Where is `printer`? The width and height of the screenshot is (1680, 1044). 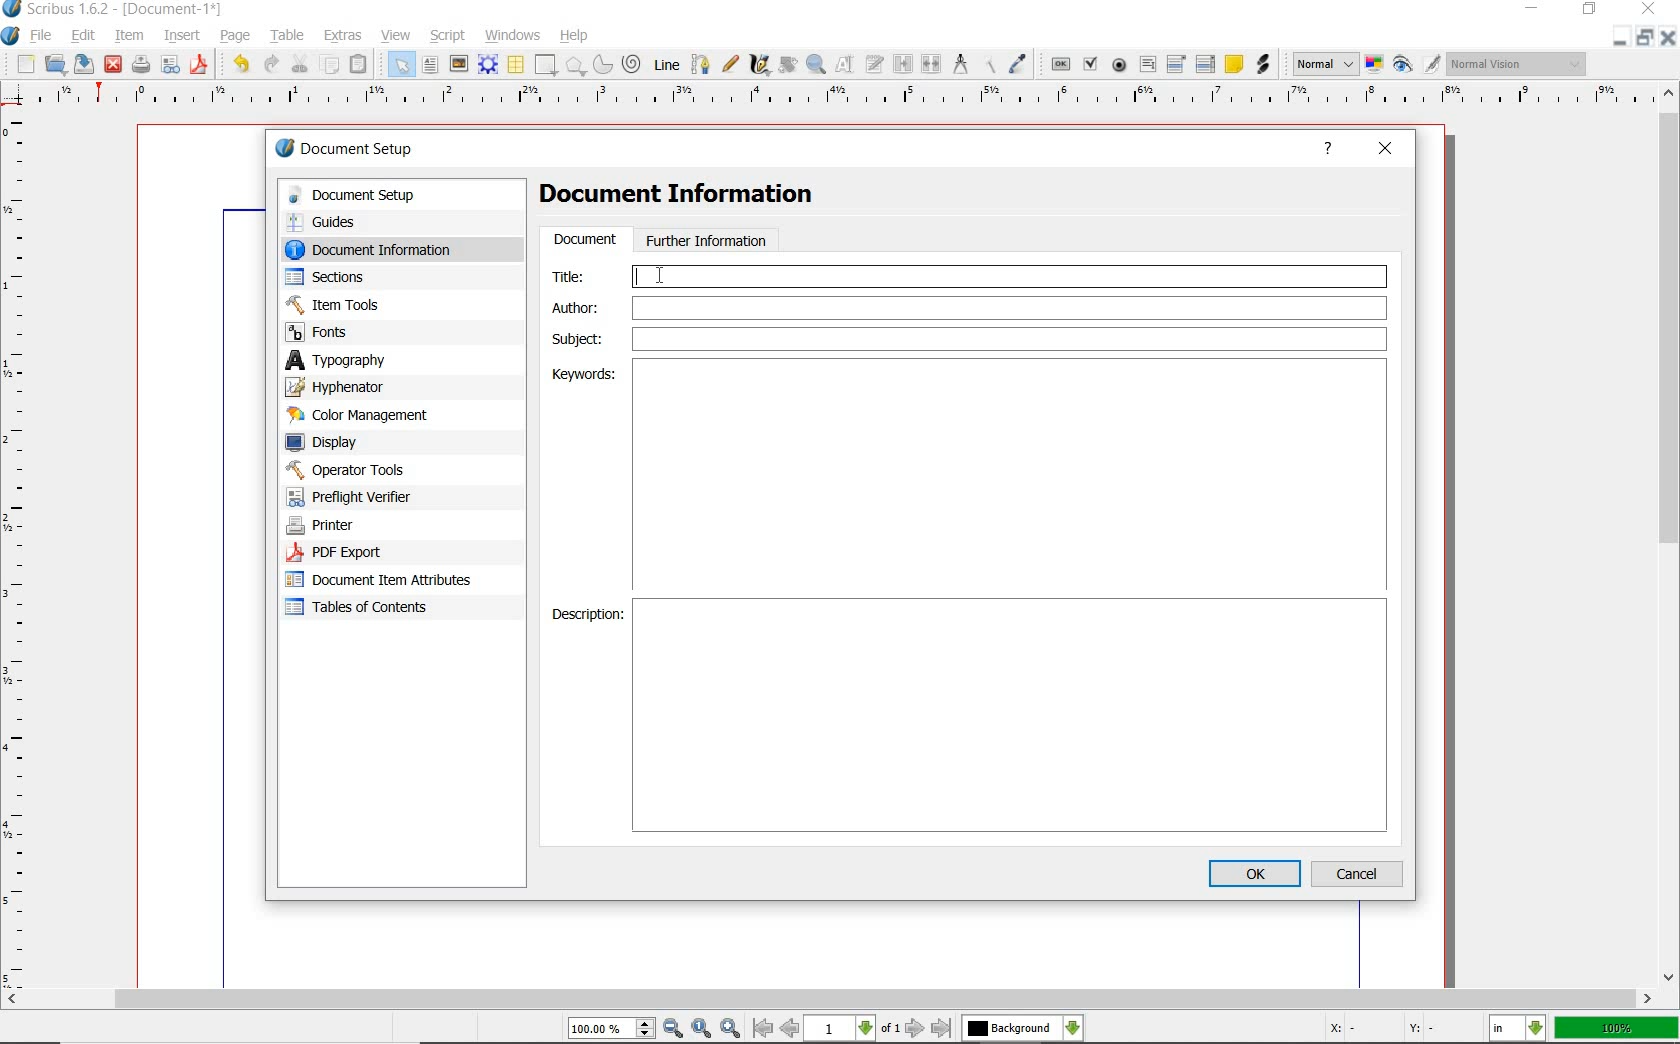 printer is located at coordinates (368, 526).